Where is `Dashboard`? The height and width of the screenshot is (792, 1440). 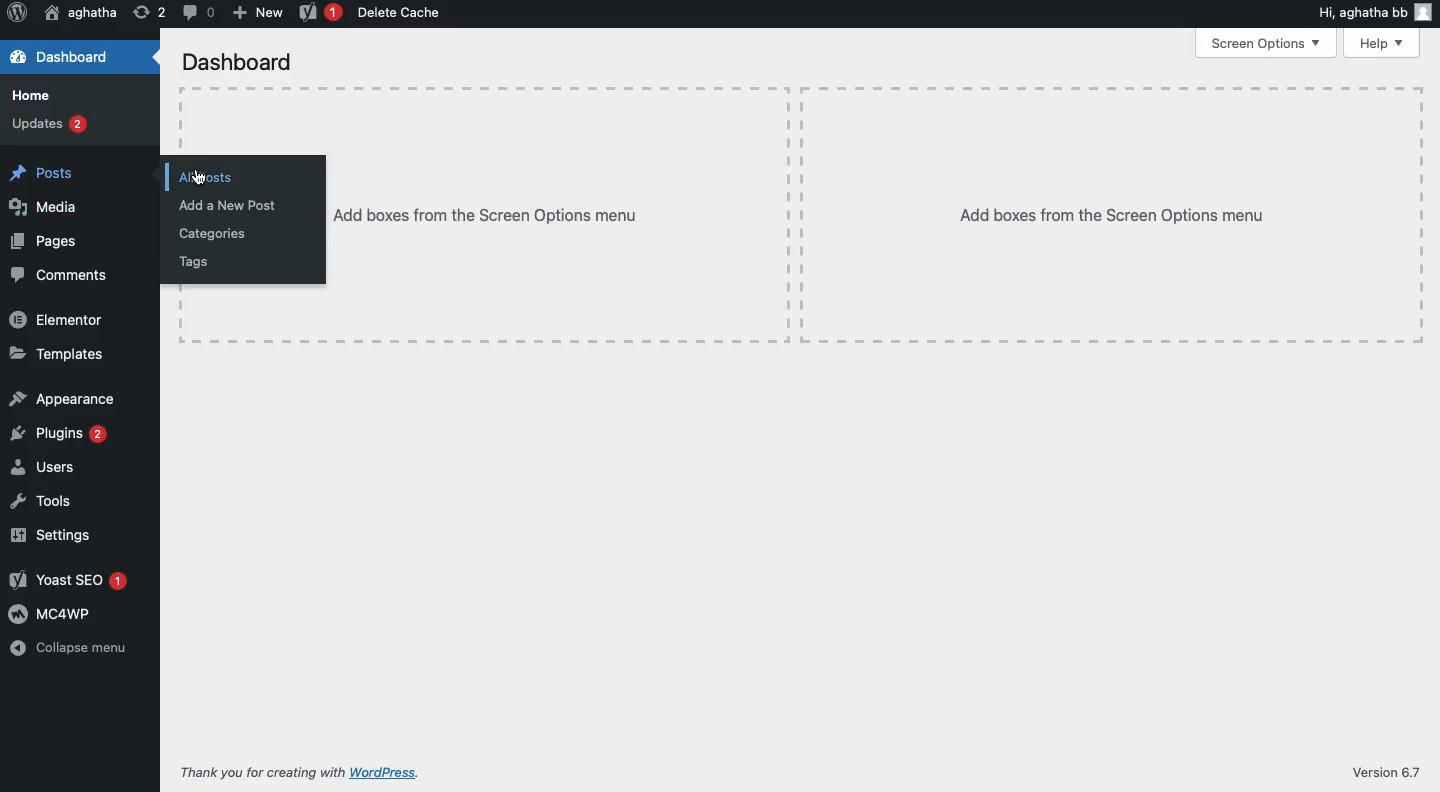
Dashboard is located at coordinates (237, 60).